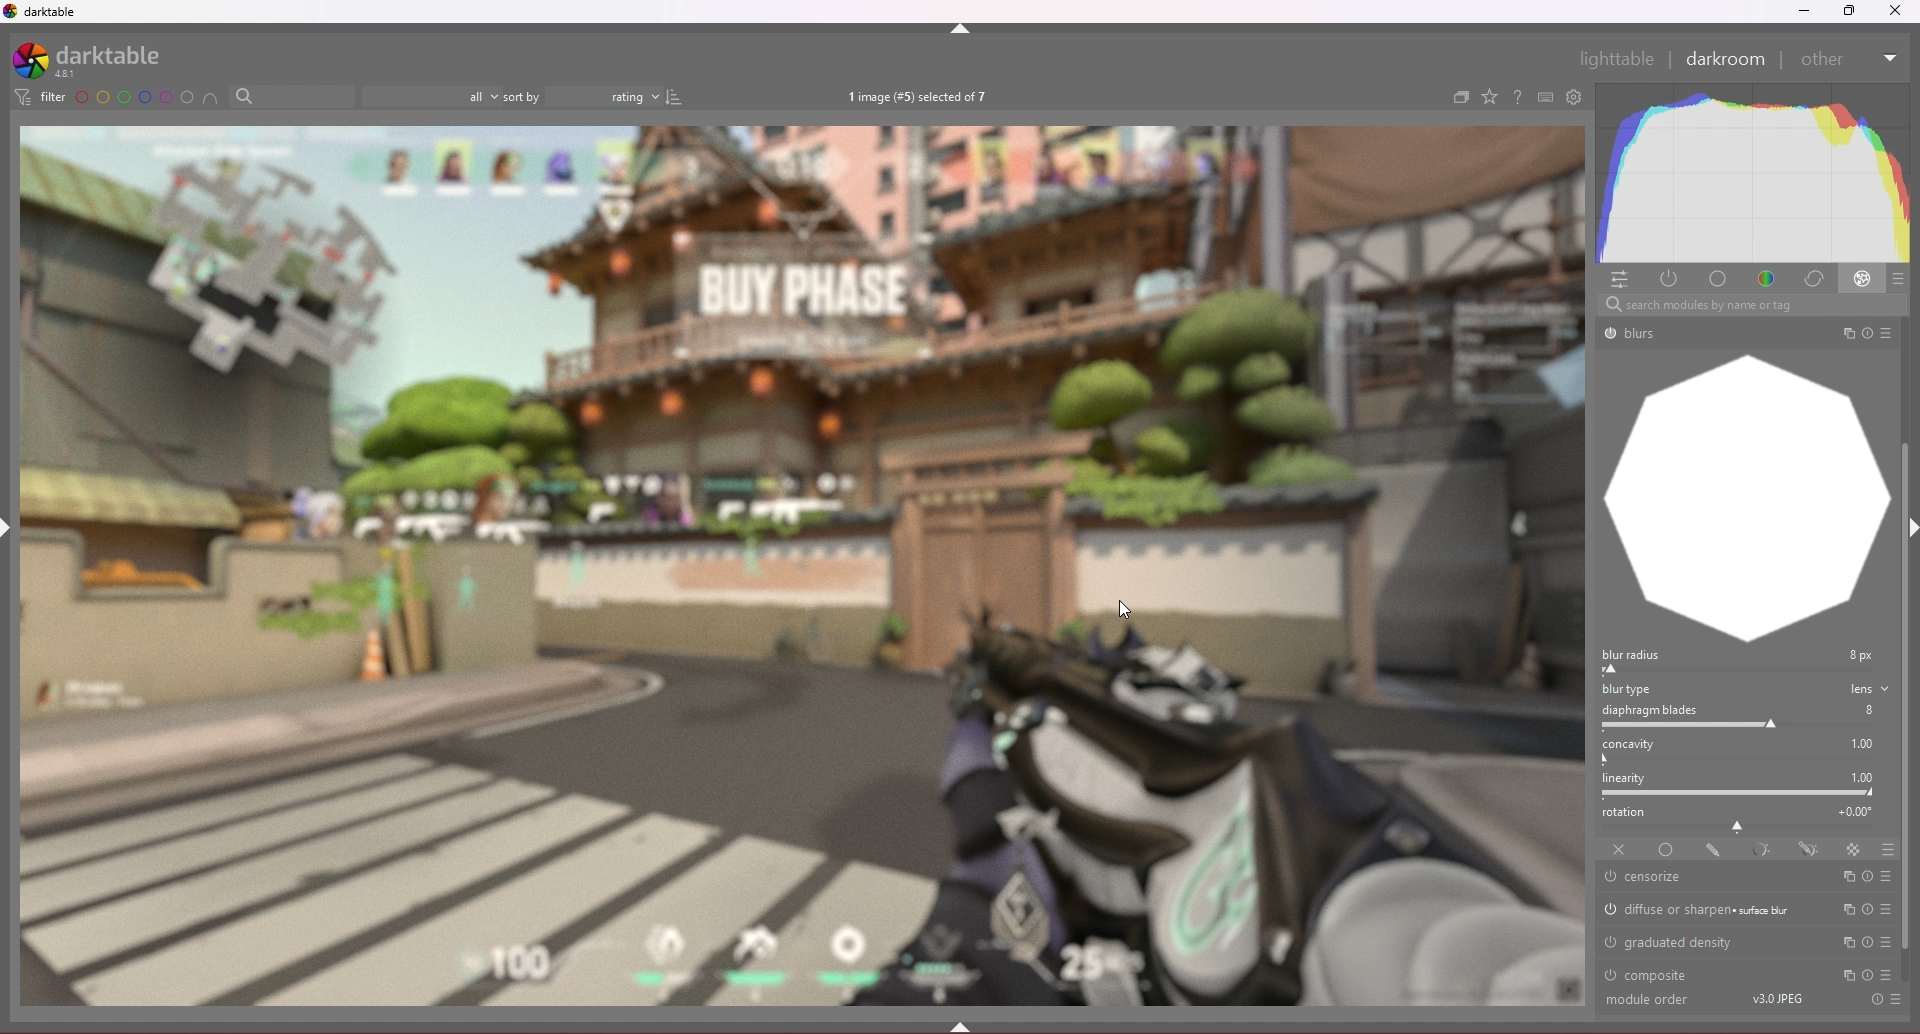  I want to click on graph, so click(1747, 509).